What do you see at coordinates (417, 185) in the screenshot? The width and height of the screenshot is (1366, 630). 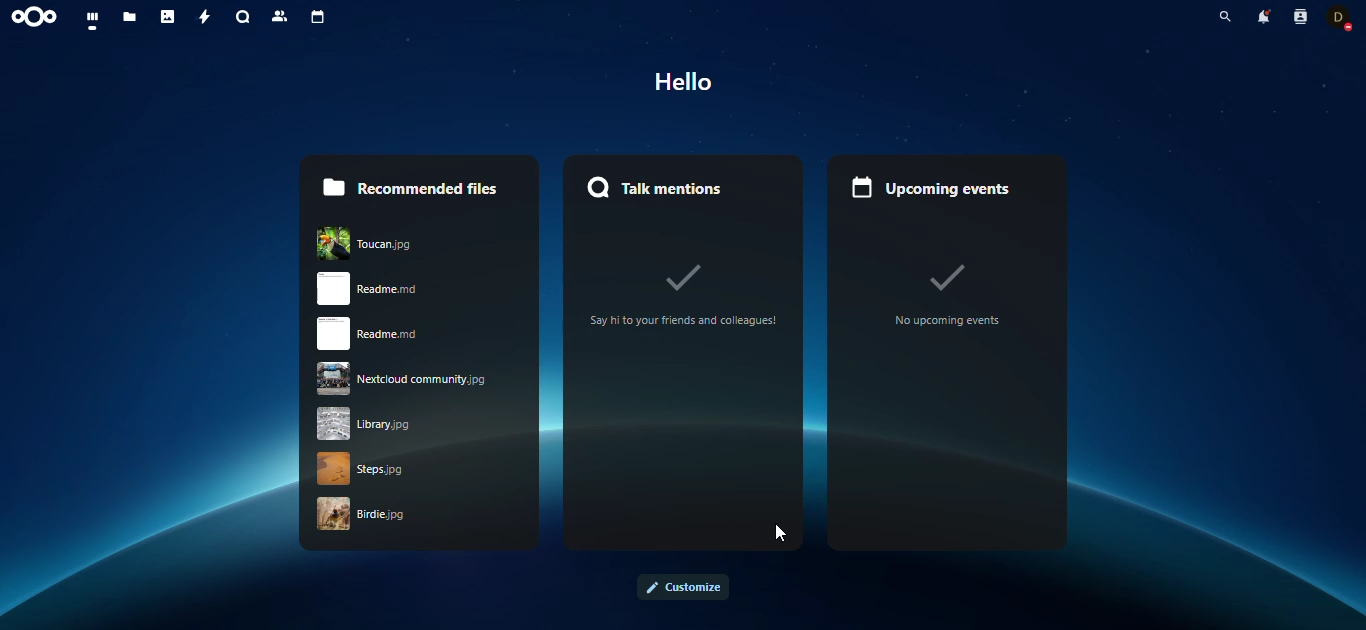 I see `recommended files` at bounding box center [417, 185].